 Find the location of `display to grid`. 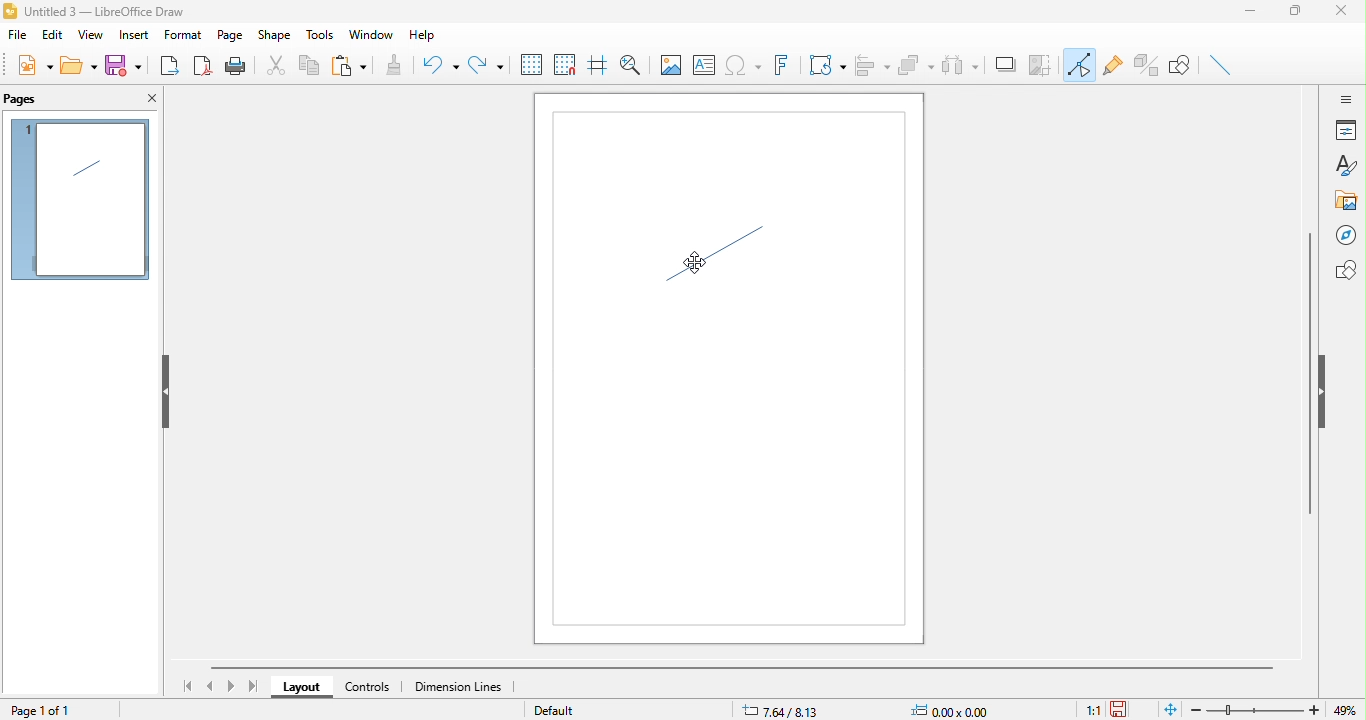

display to grid is located at coordinates (530, 65).